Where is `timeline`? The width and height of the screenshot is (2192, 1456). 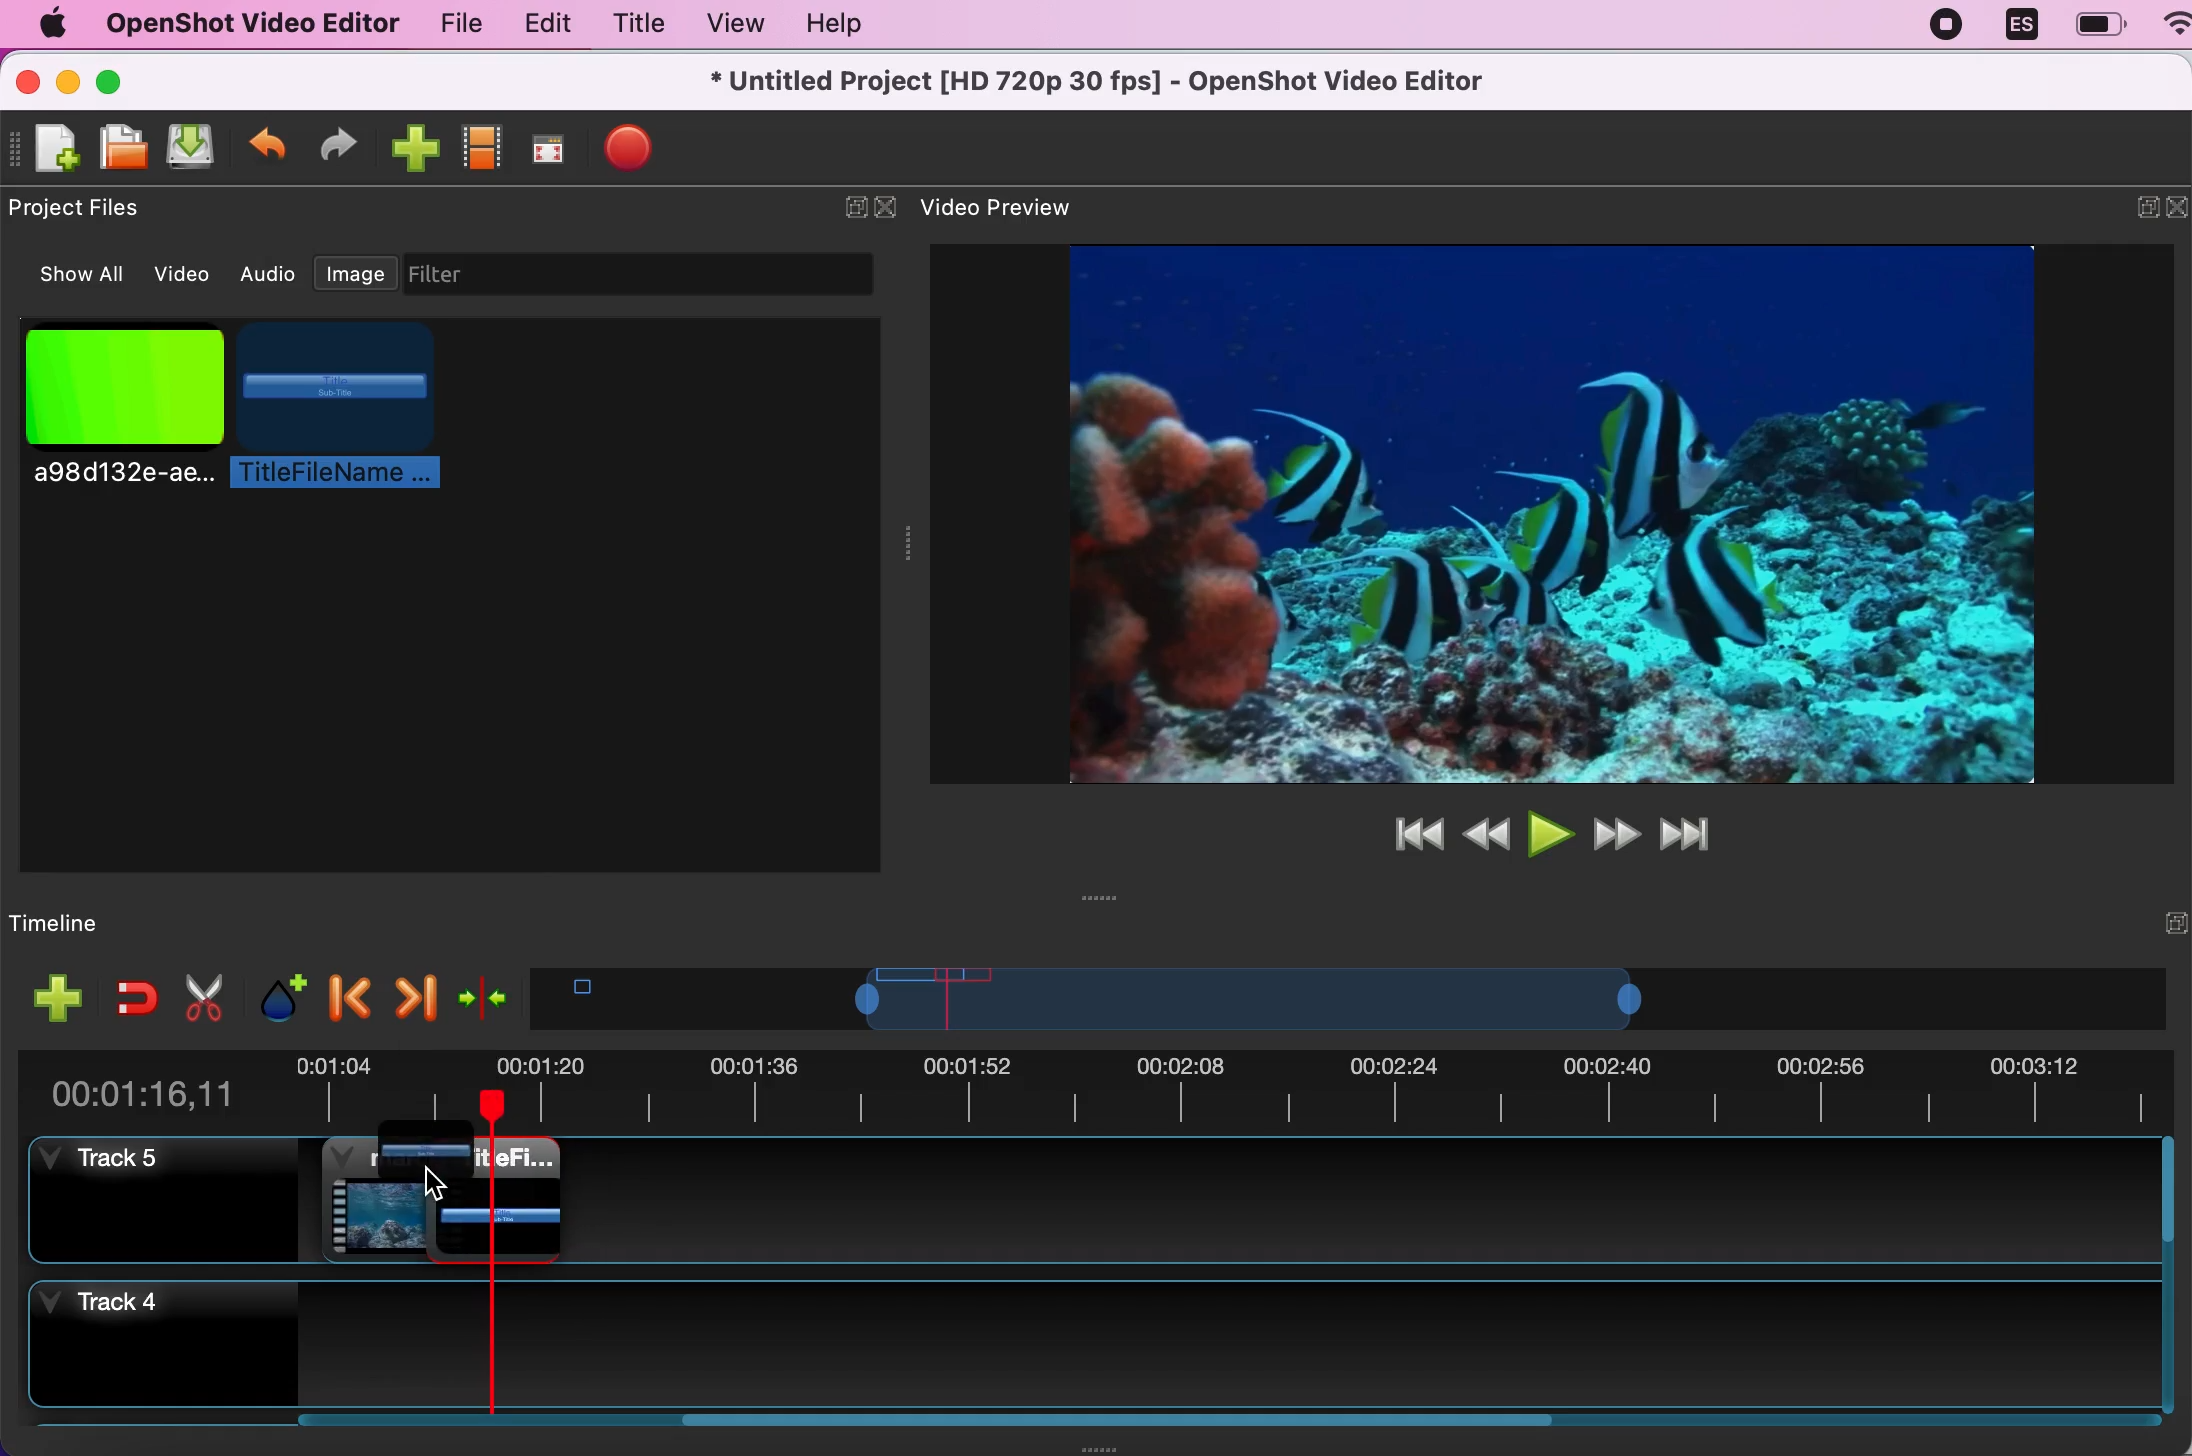 timeline is located at coordinates (108, 922).